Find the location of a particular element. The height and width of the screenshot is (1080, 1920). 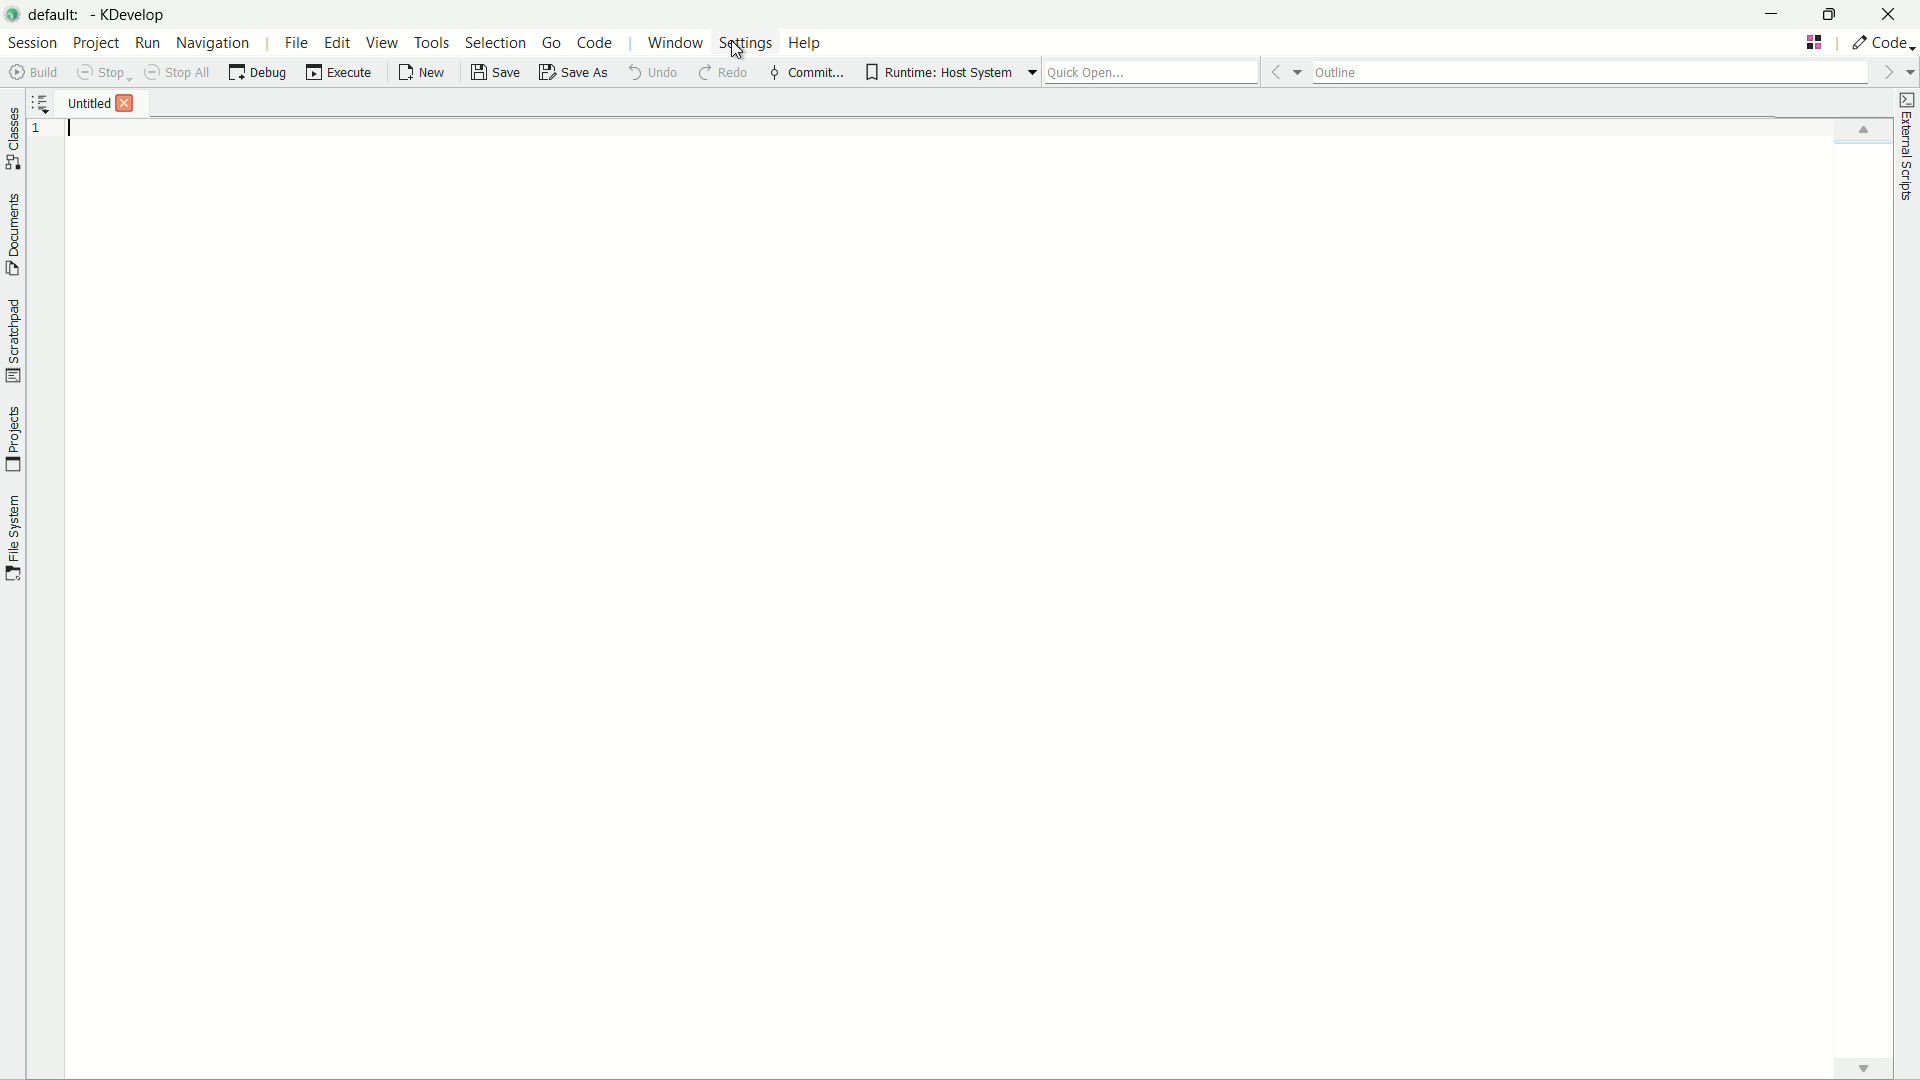

maximize or restore is located at coordinates (1828, 12).